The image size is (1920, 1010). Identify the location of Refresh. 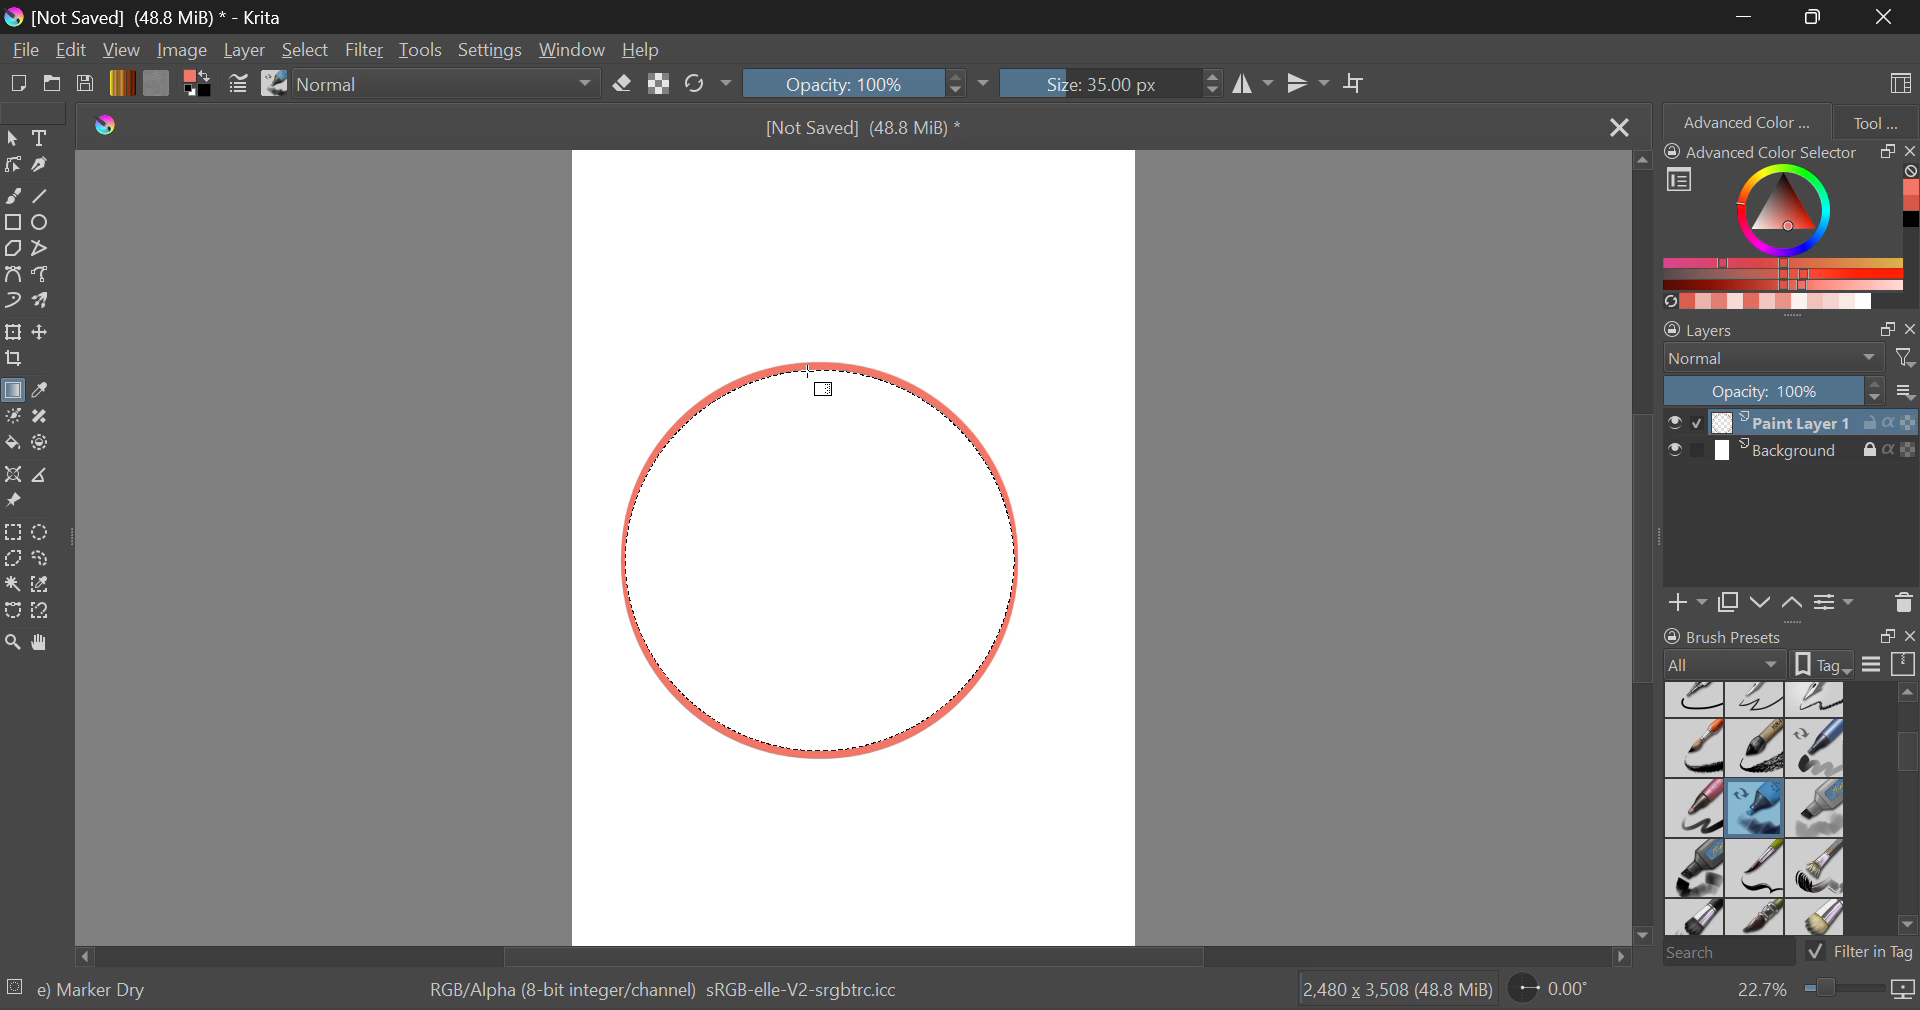
(700, 85).